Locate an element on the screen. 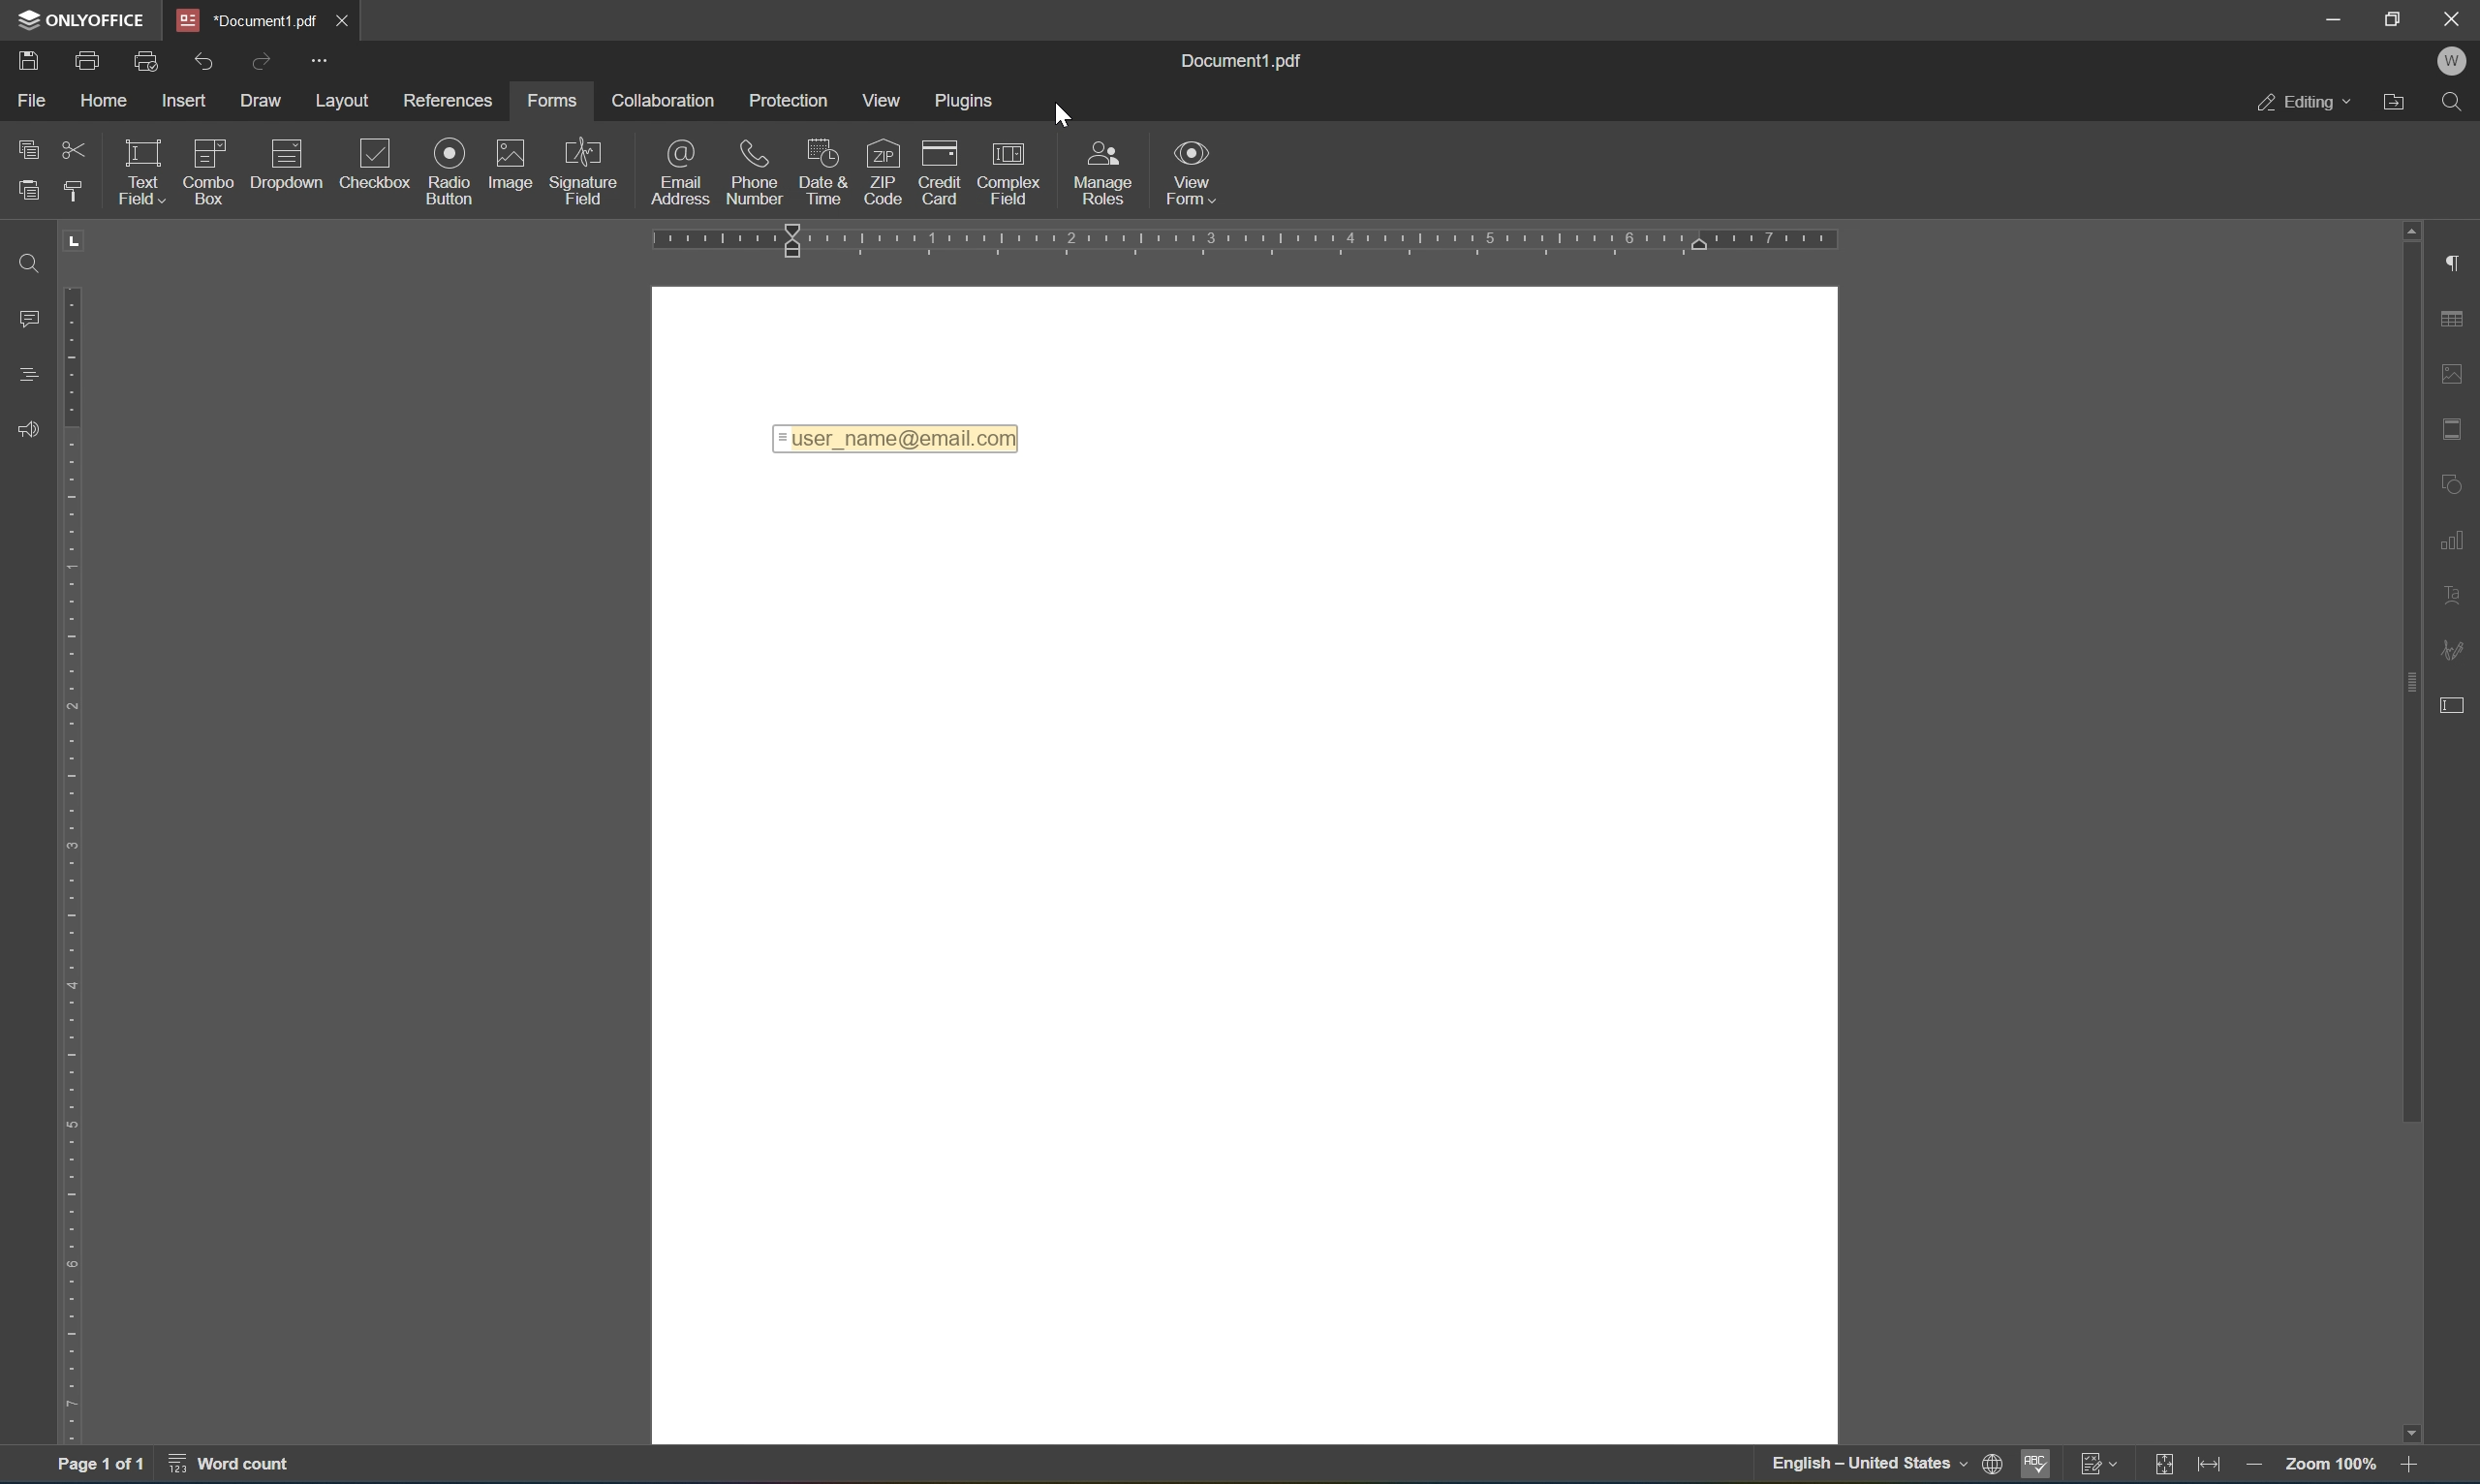 Image resolution: width=2480 pixels, height=1484 pixels. draw is located at coordinates (265, 103).